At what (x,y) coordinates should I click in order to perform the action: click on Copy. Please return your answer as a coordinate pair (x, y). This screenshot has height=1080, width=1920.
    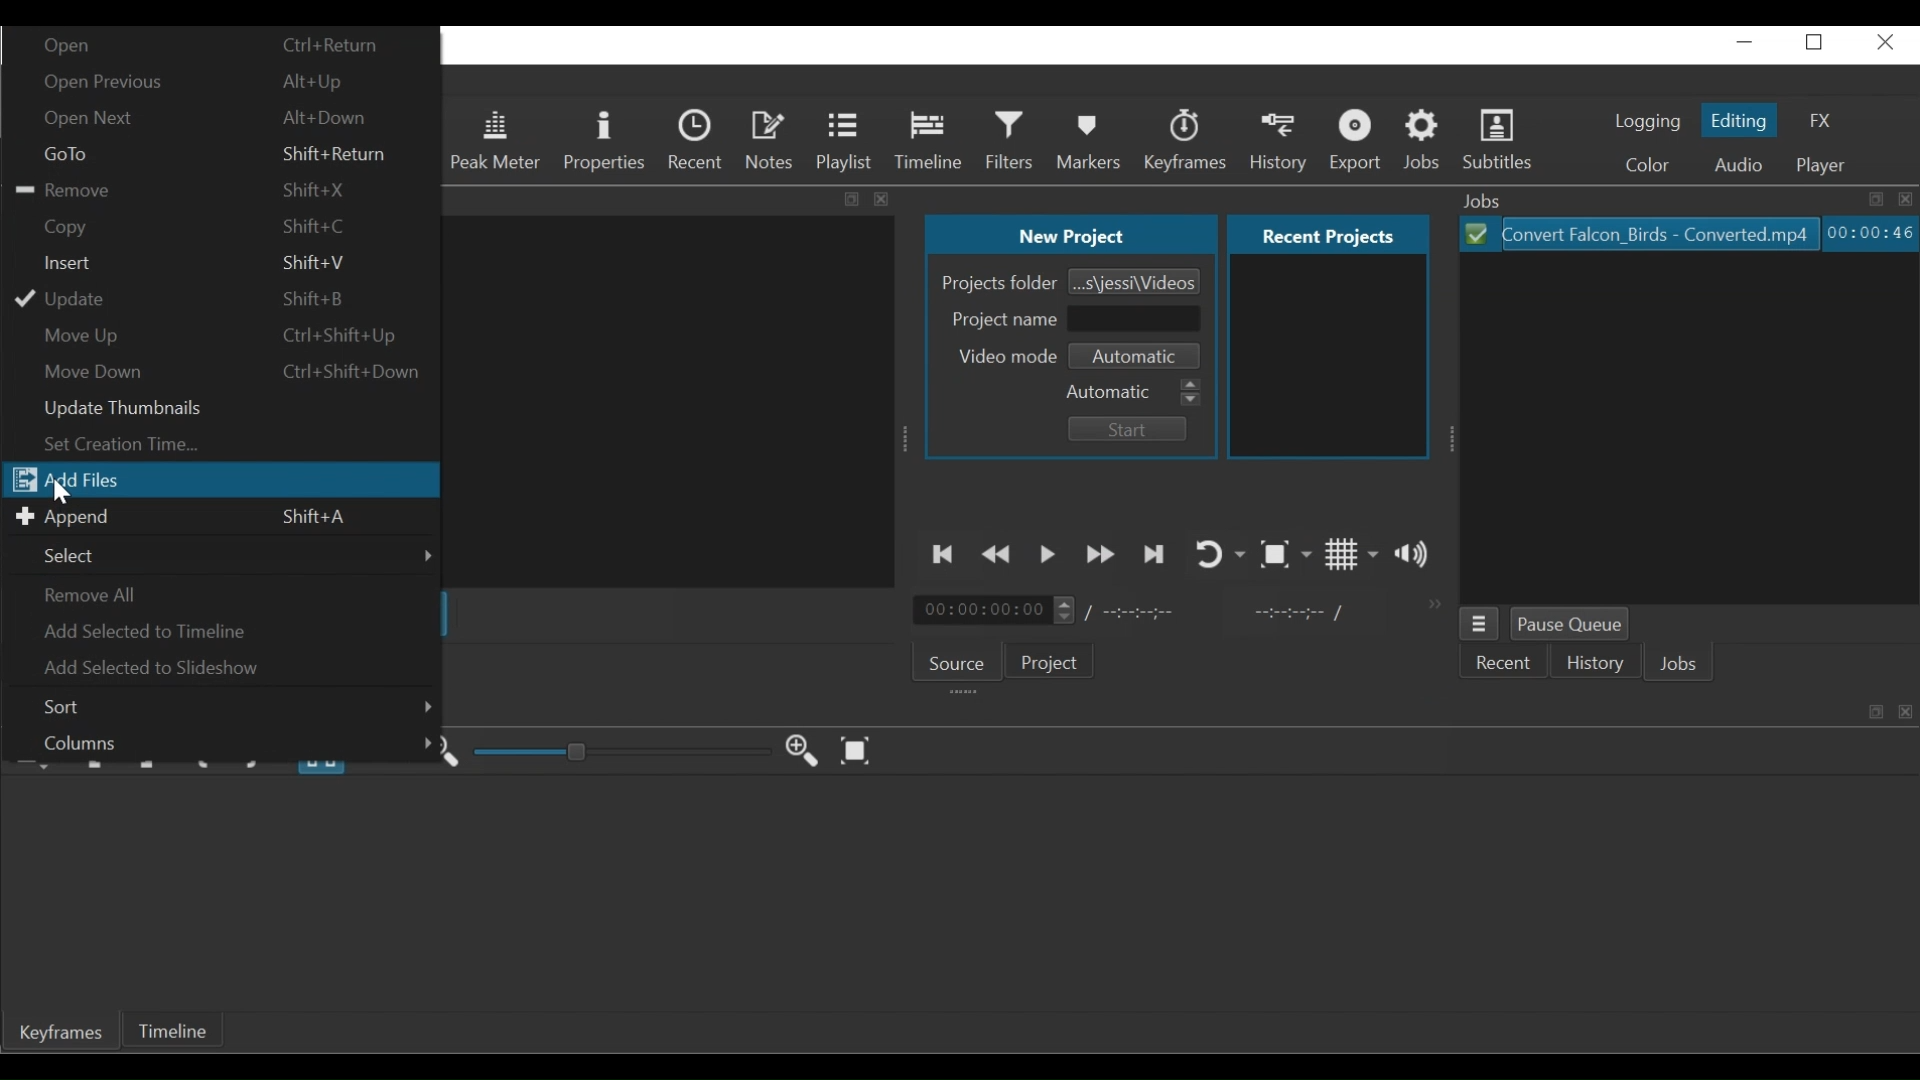
    Looking at the image, I should click on (223, 227).